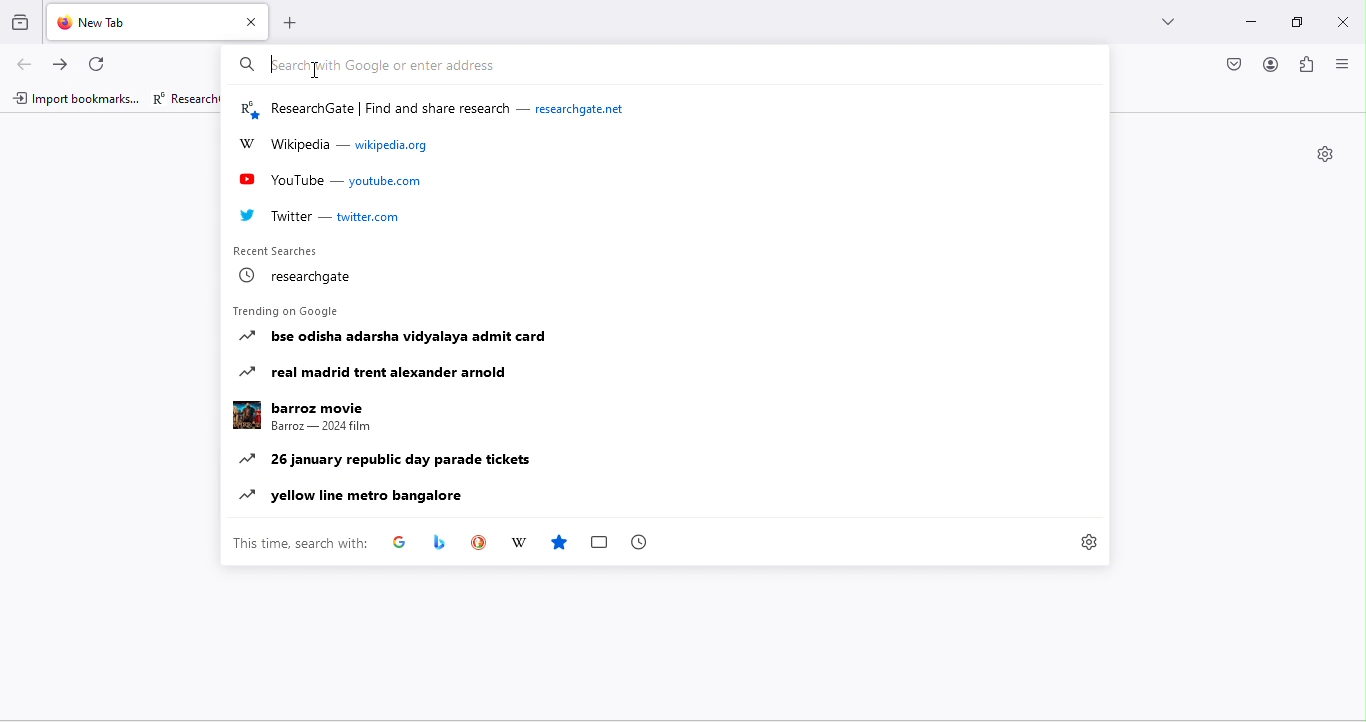  I want to click on drop down, so click(1167, 22).